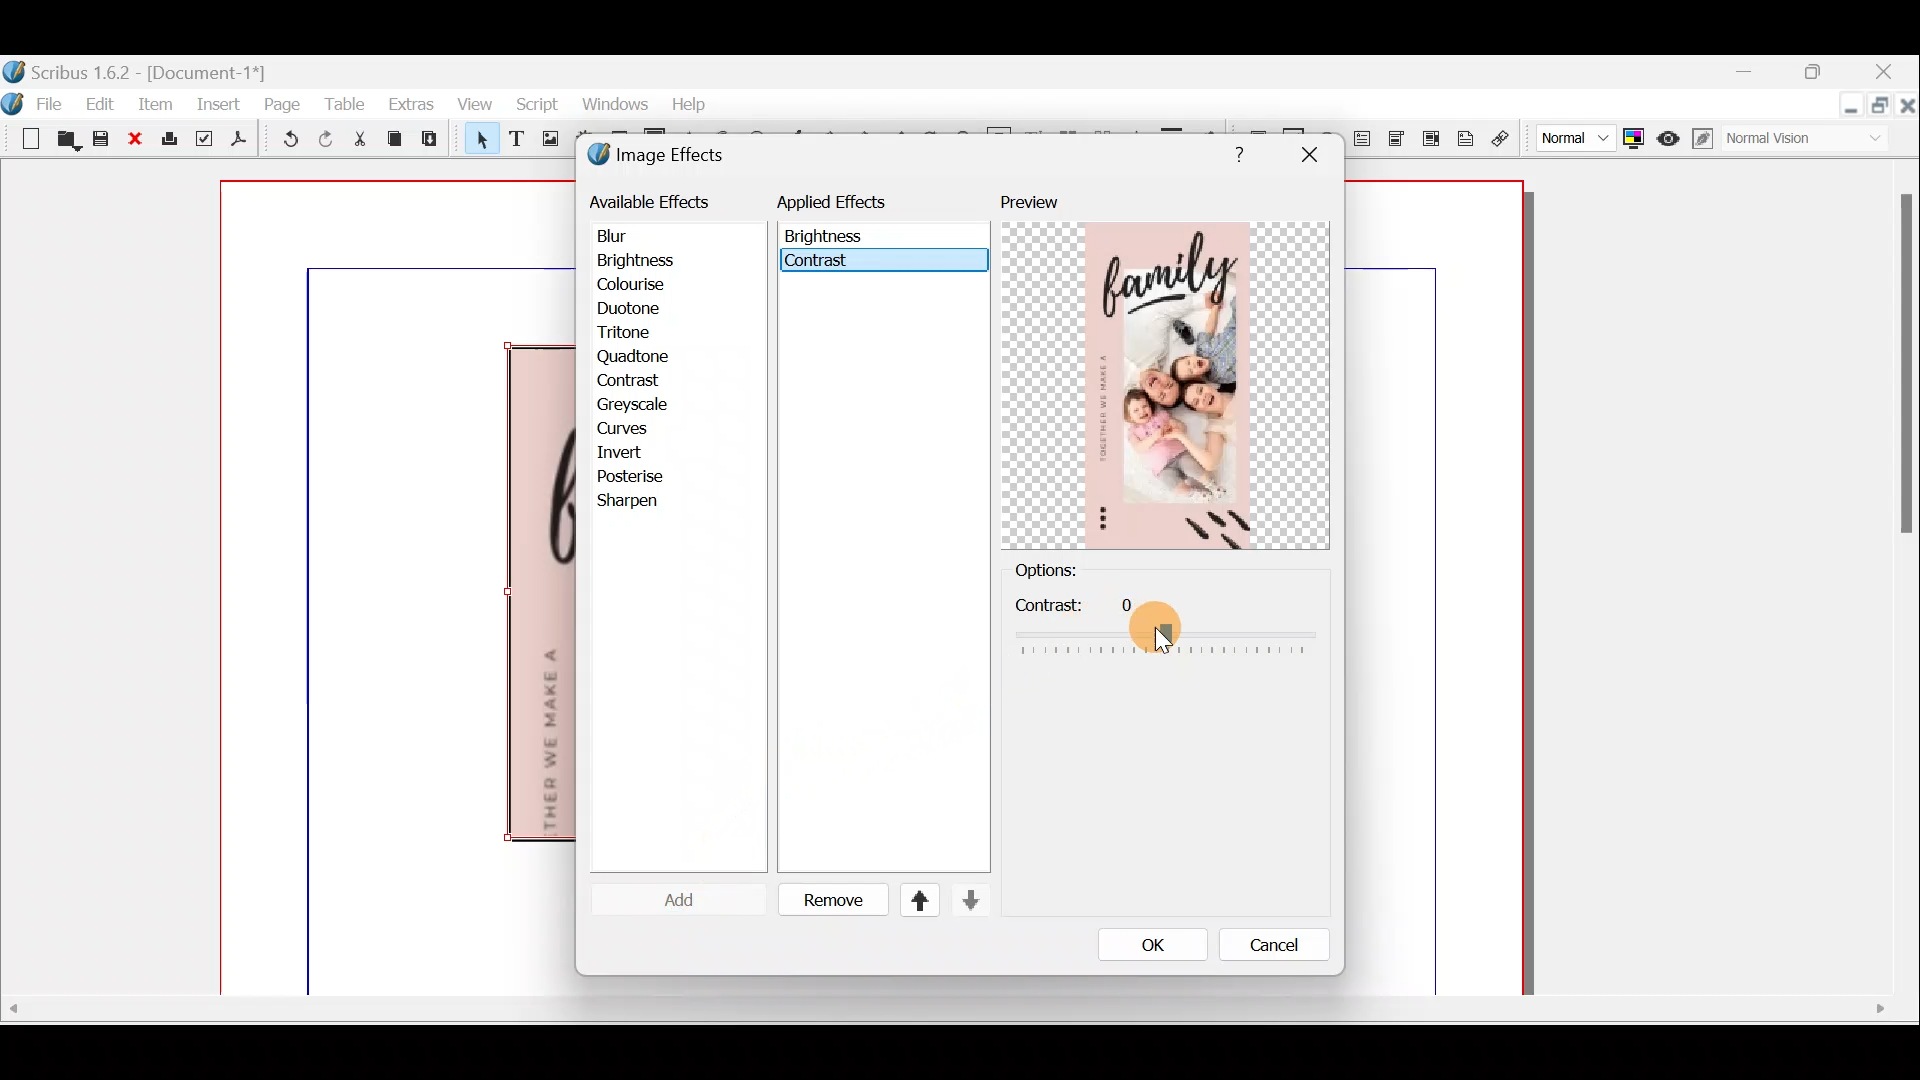 This screenshot has width=1920, height=1080. Describe the element at coordinates (639, 404) in the screenshot. I see `Greyscale` at that location.